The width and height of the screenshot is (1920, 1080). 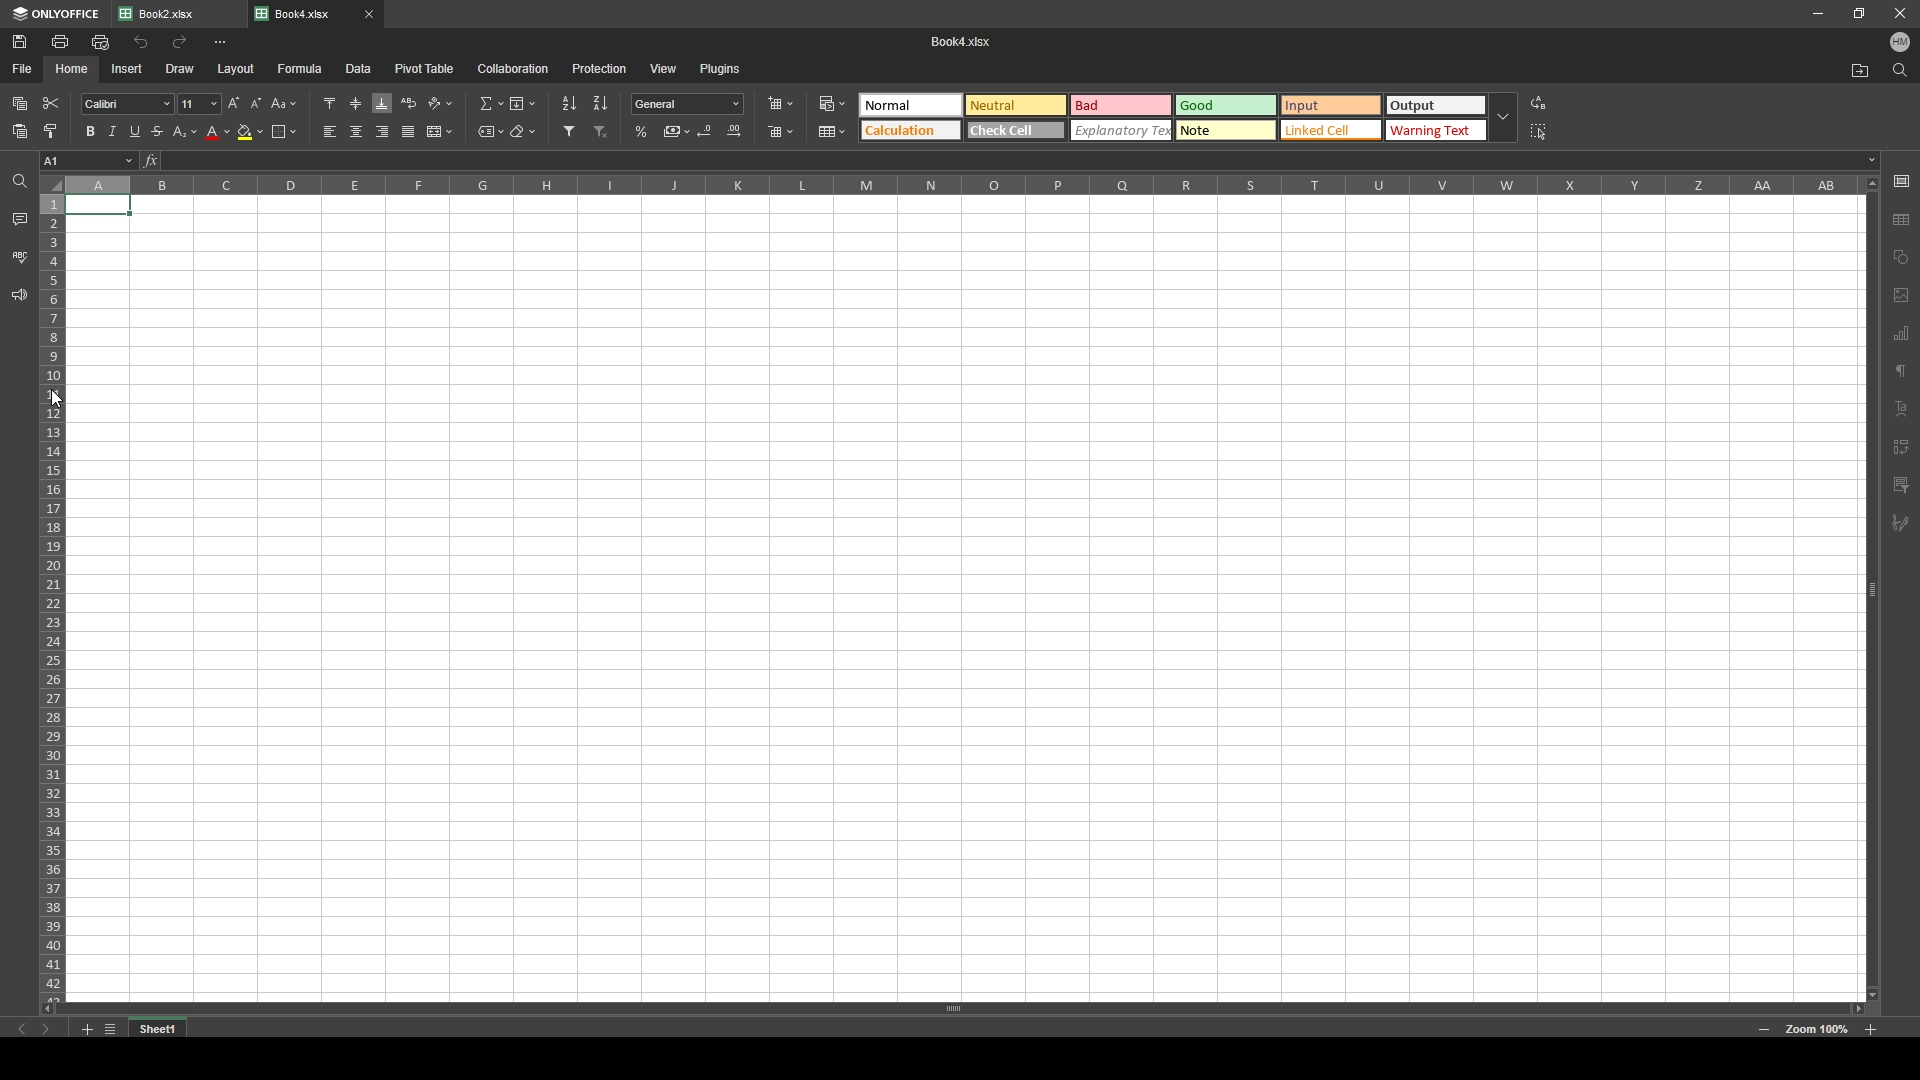 What do you see at coordinates (966, 596) in the screenshot?
I see `spreadsheet` at bounding box center [966, 596].